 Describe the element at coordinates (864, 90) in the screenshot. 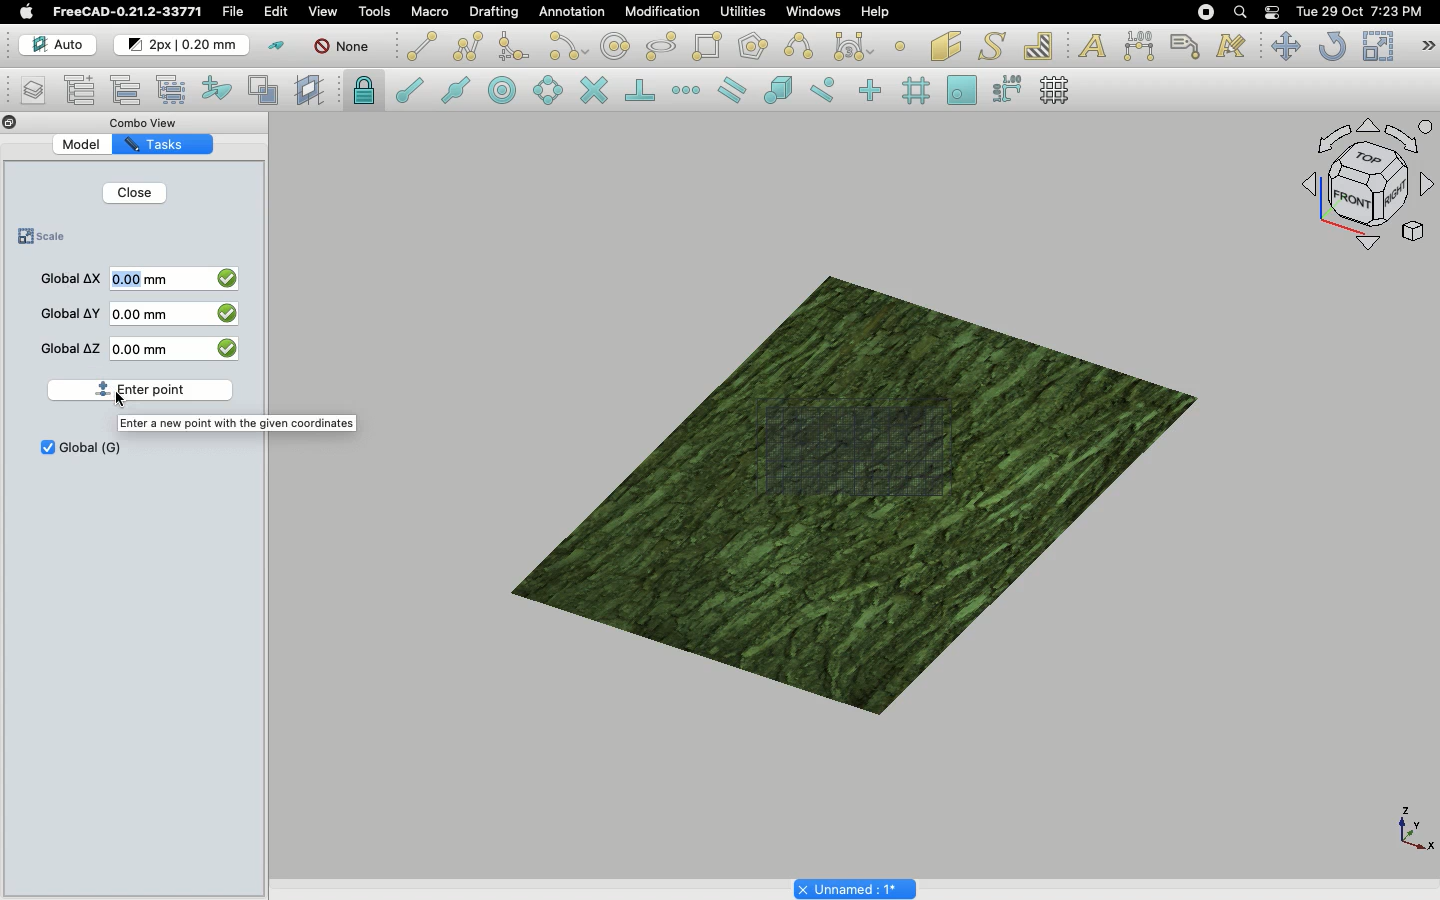

I see `Snap ortho` at that location.